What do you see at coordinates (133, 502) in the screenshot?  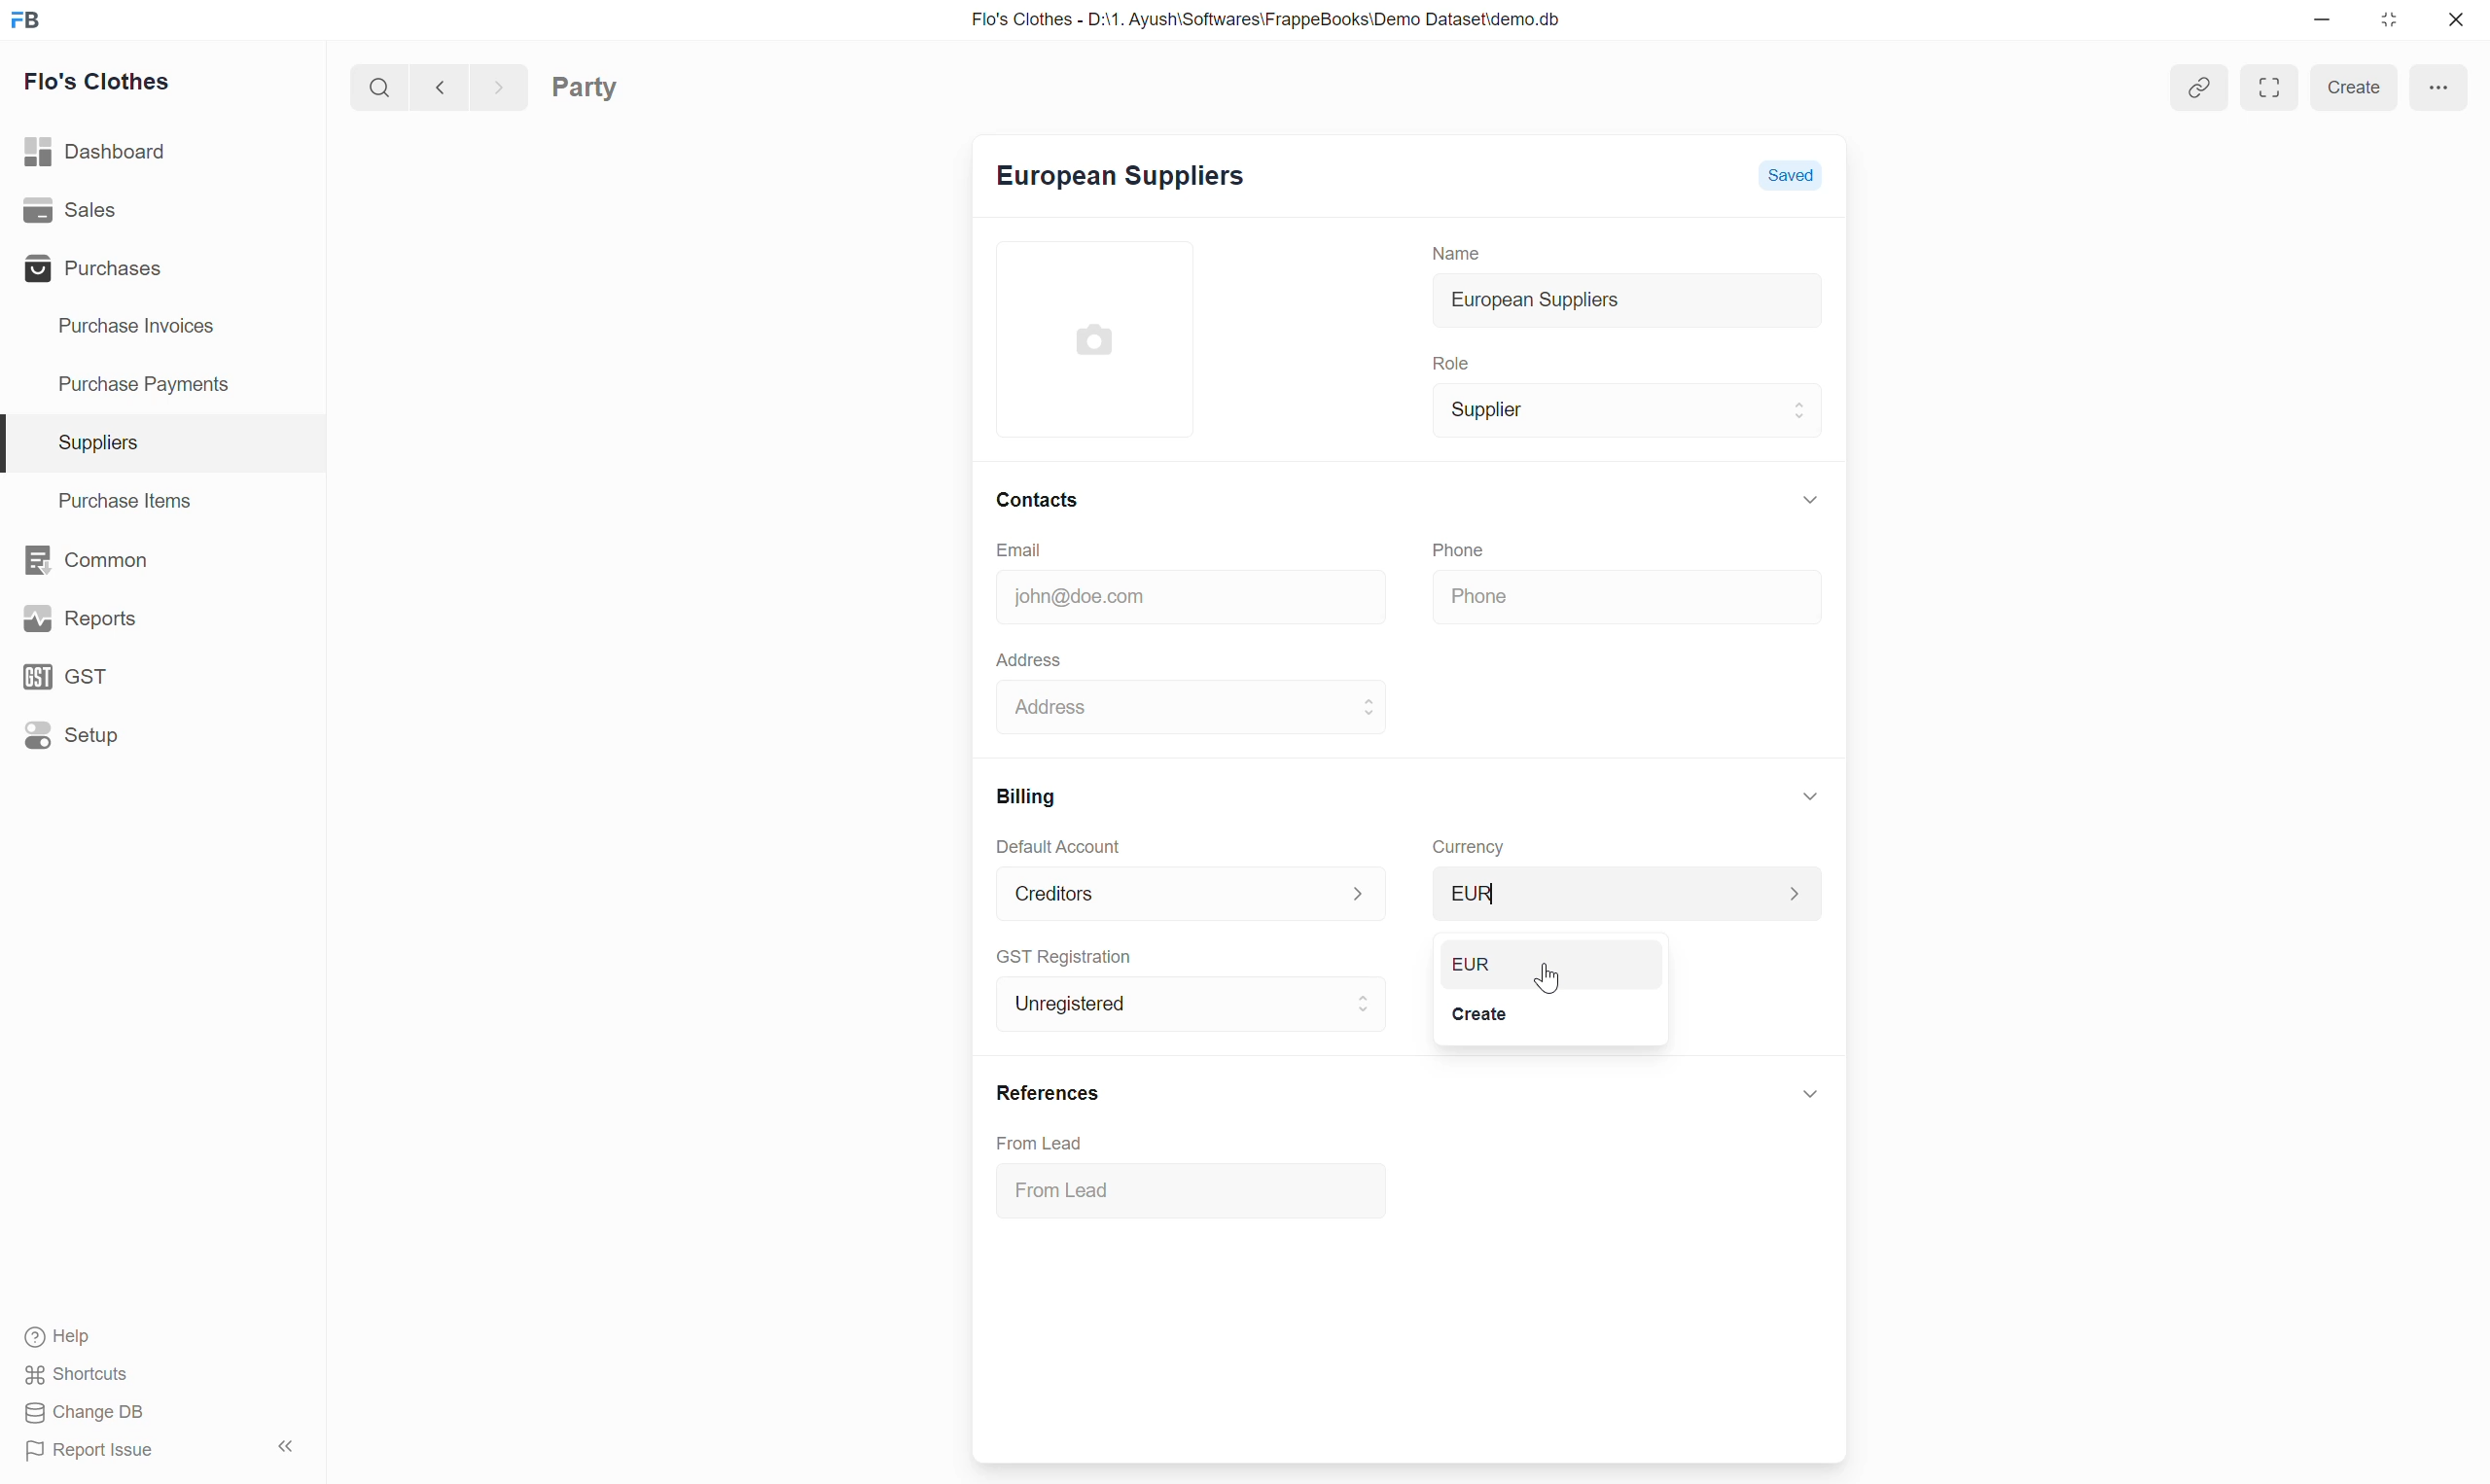 I see `purchase items` at bounding box center [133, 502].